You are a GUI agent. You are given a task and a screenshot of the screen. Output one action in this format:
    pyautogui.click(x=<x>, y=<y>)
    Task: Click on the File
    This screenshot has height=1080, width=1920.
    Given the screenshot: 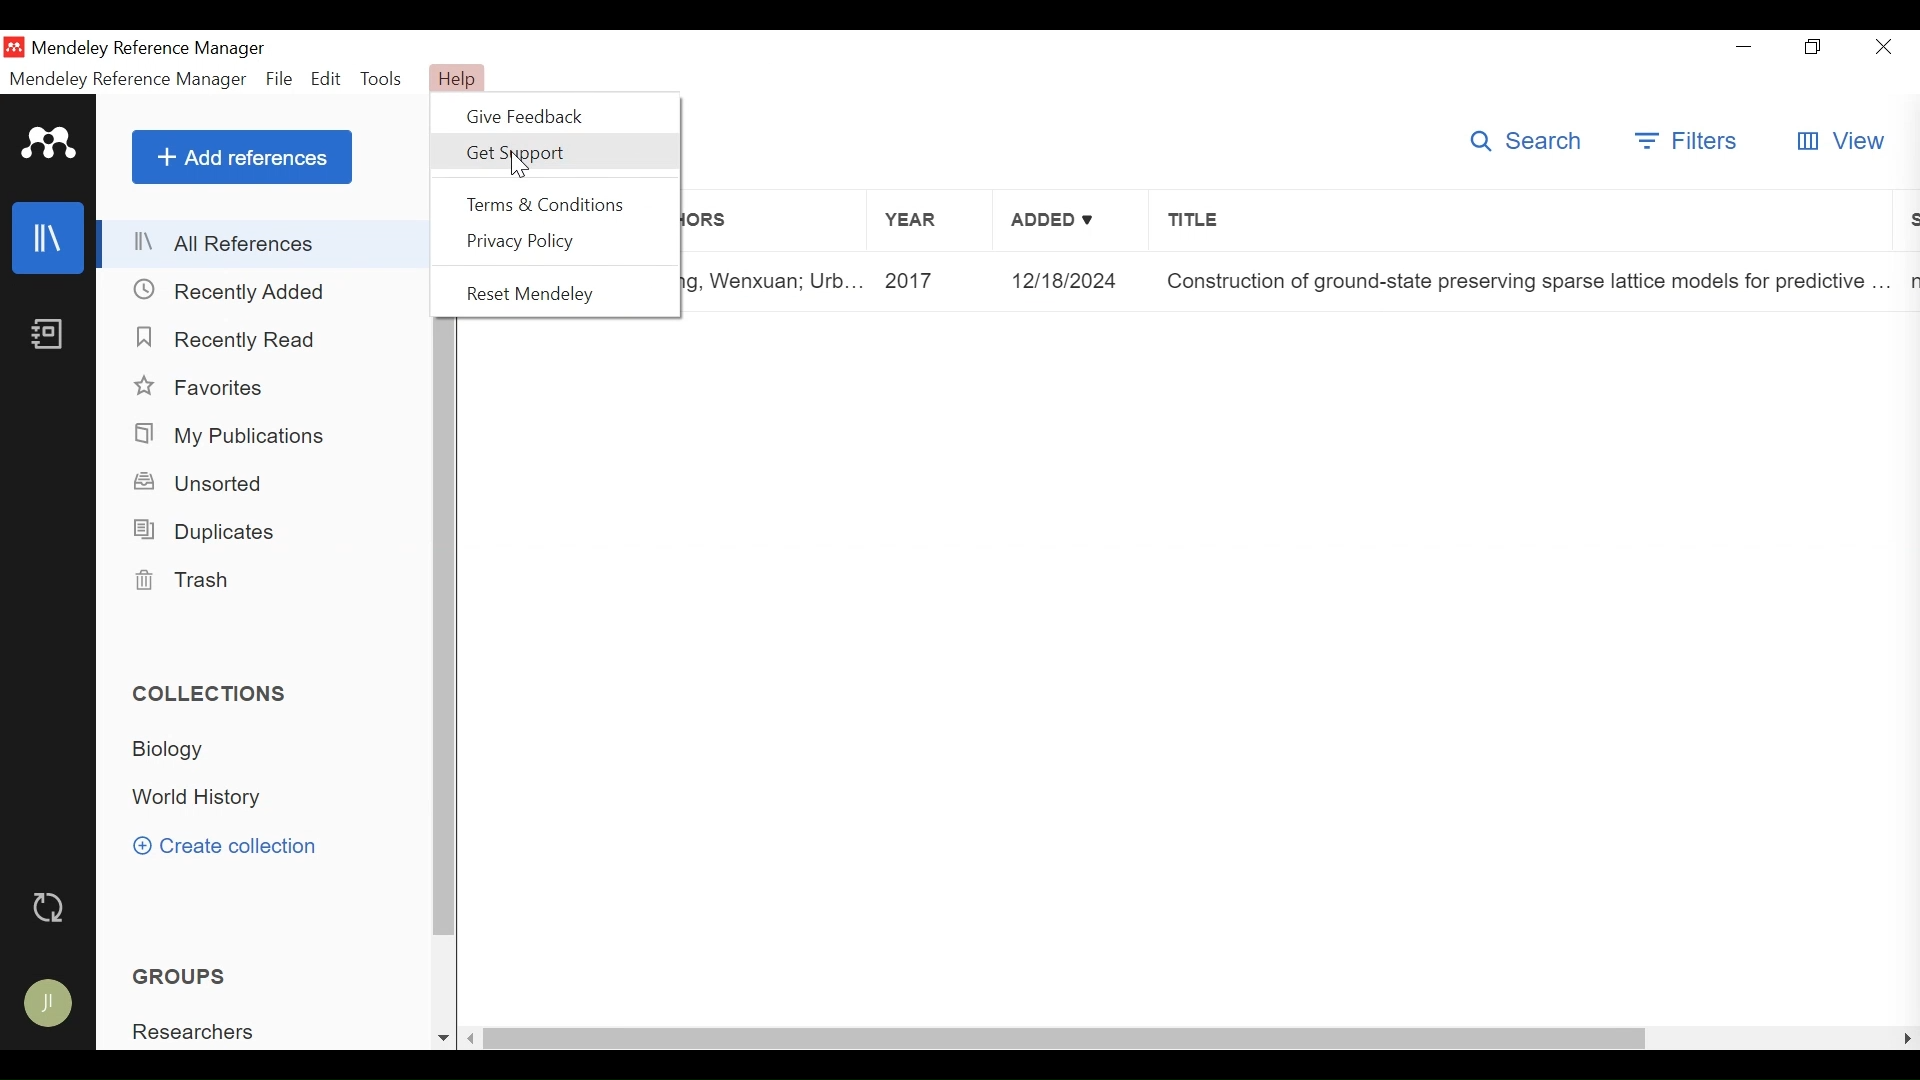 What is the action you would take?
    pyautogui.click(x=280, y=79)
    